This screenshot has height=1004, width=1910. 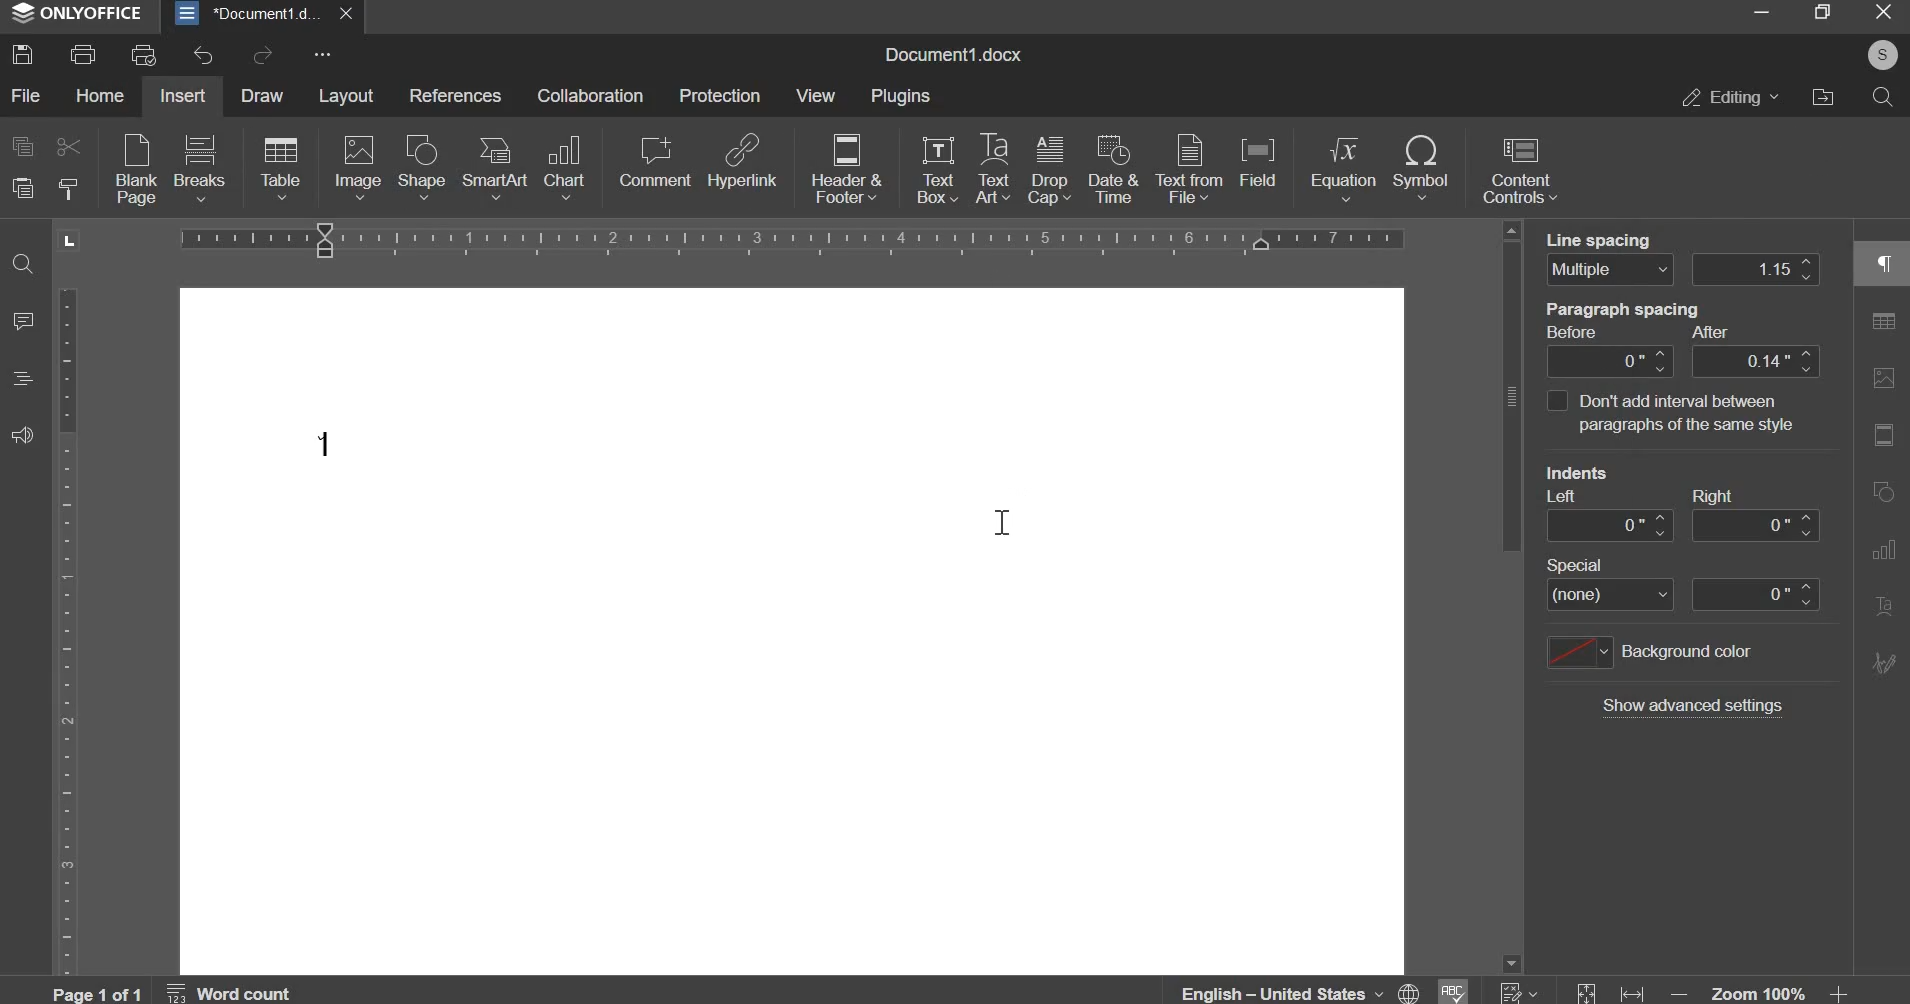 I want to click on references, so click(x=456, y=95).